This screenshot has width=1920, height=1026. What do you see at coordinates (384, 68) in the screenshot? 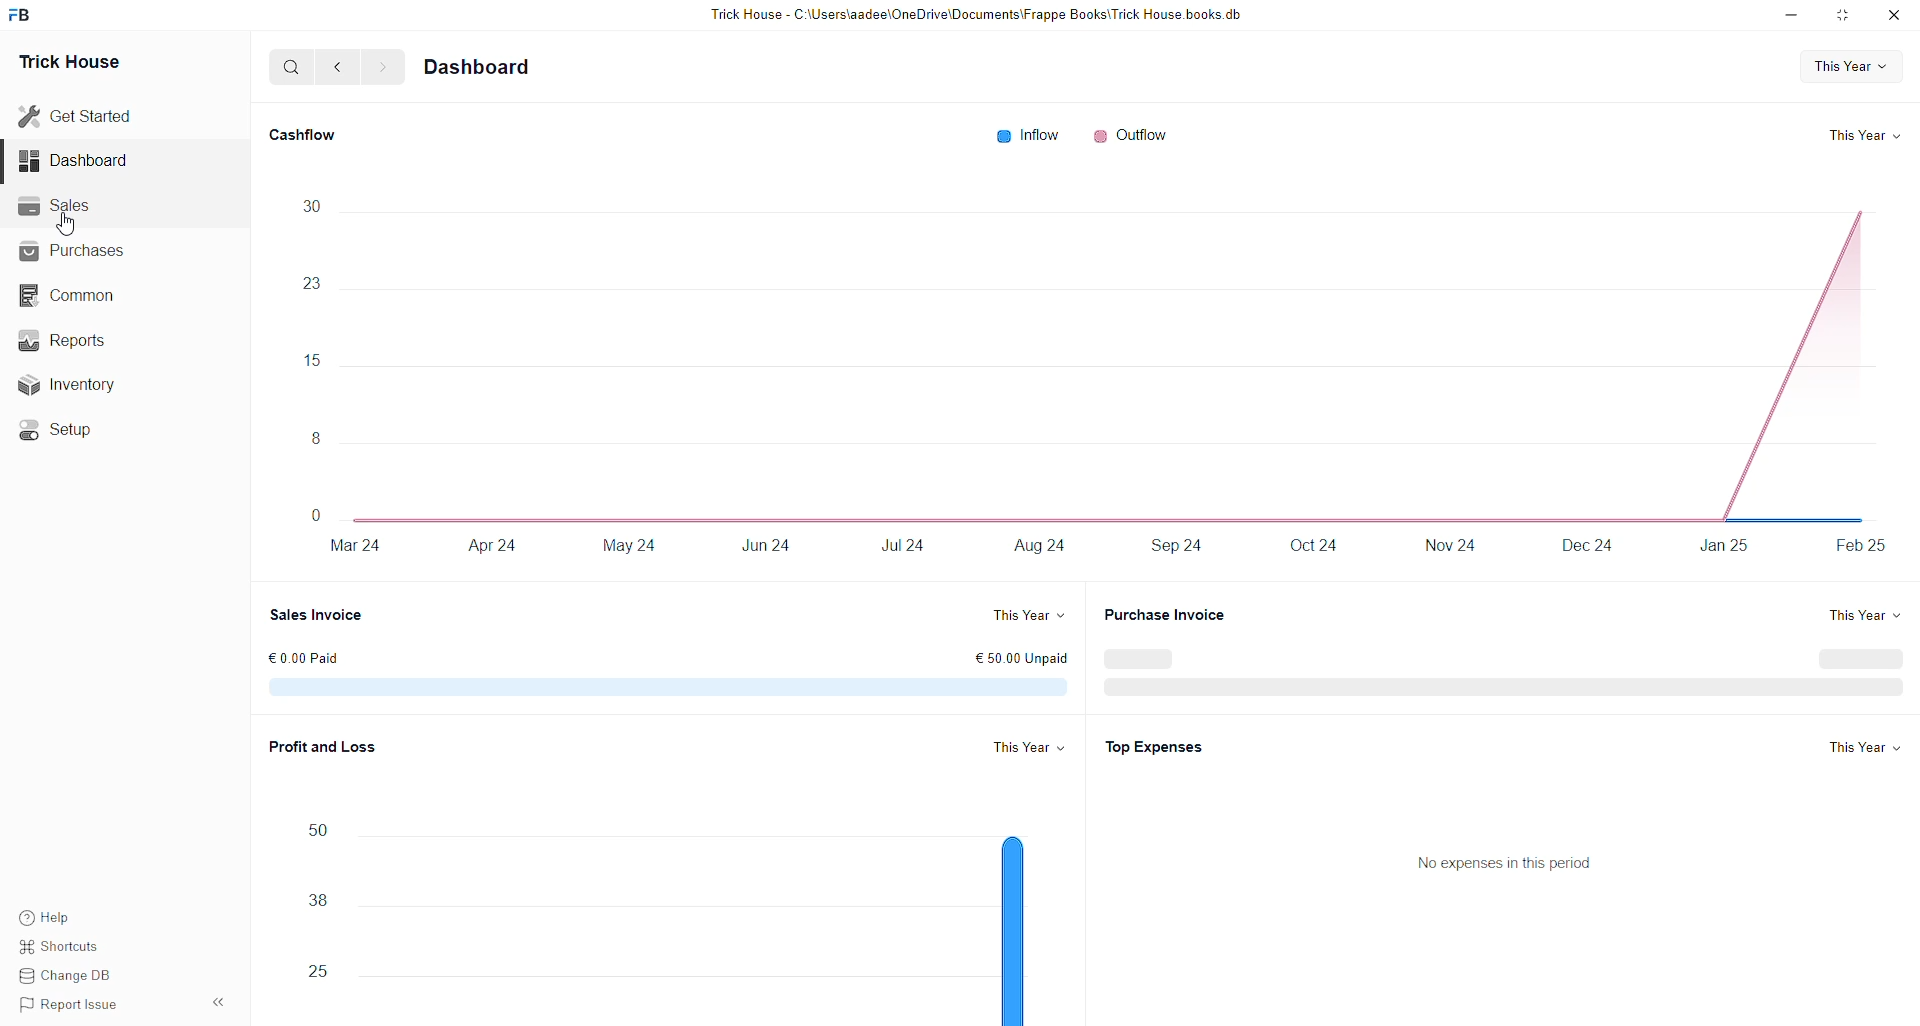
I see `Forward` at bounding box center [384, 68].